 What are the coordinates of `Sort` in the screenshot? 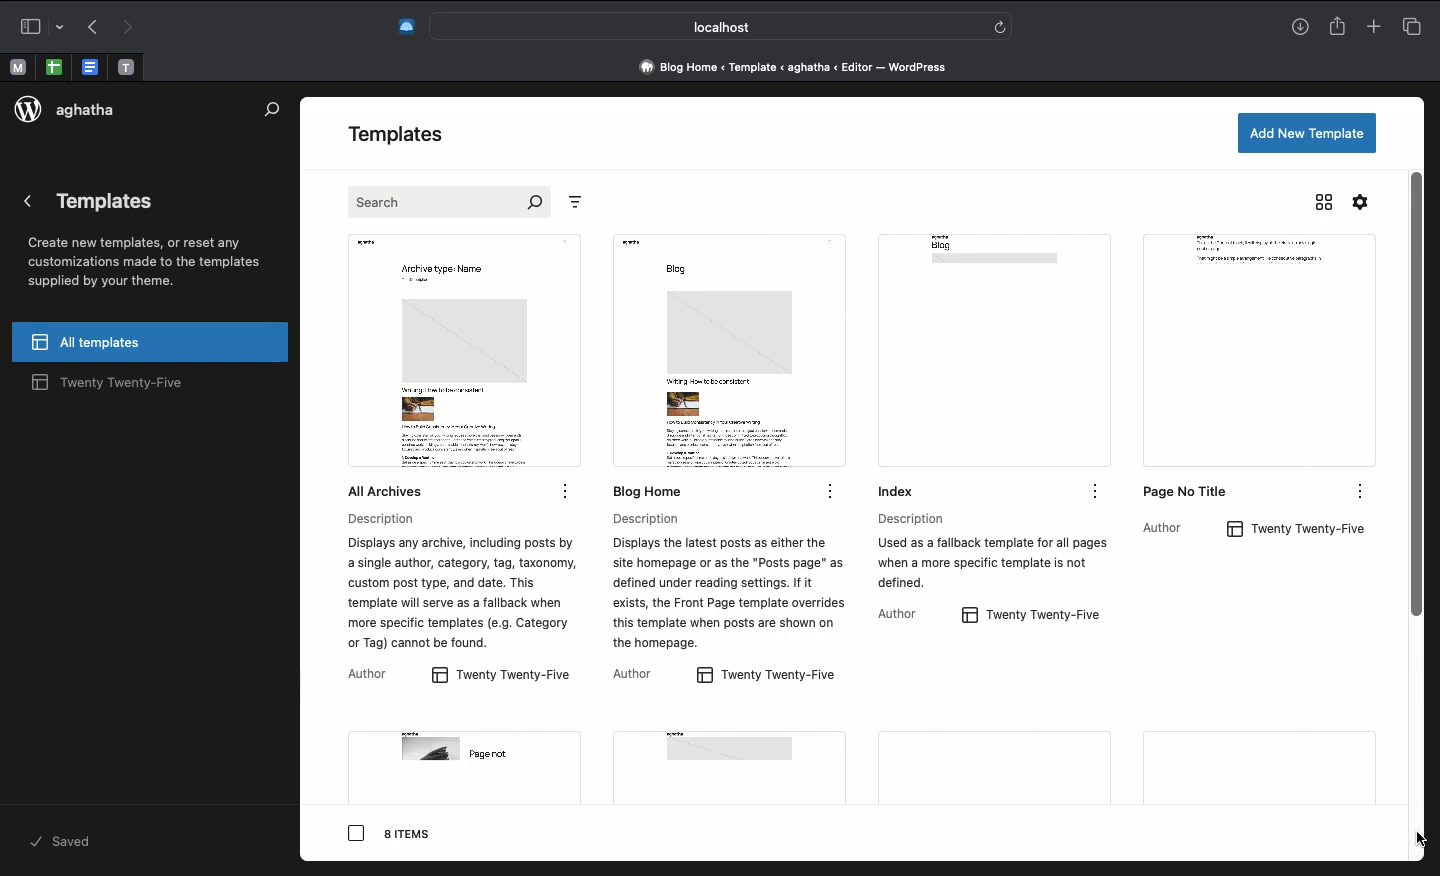 It's located at (580, 201).